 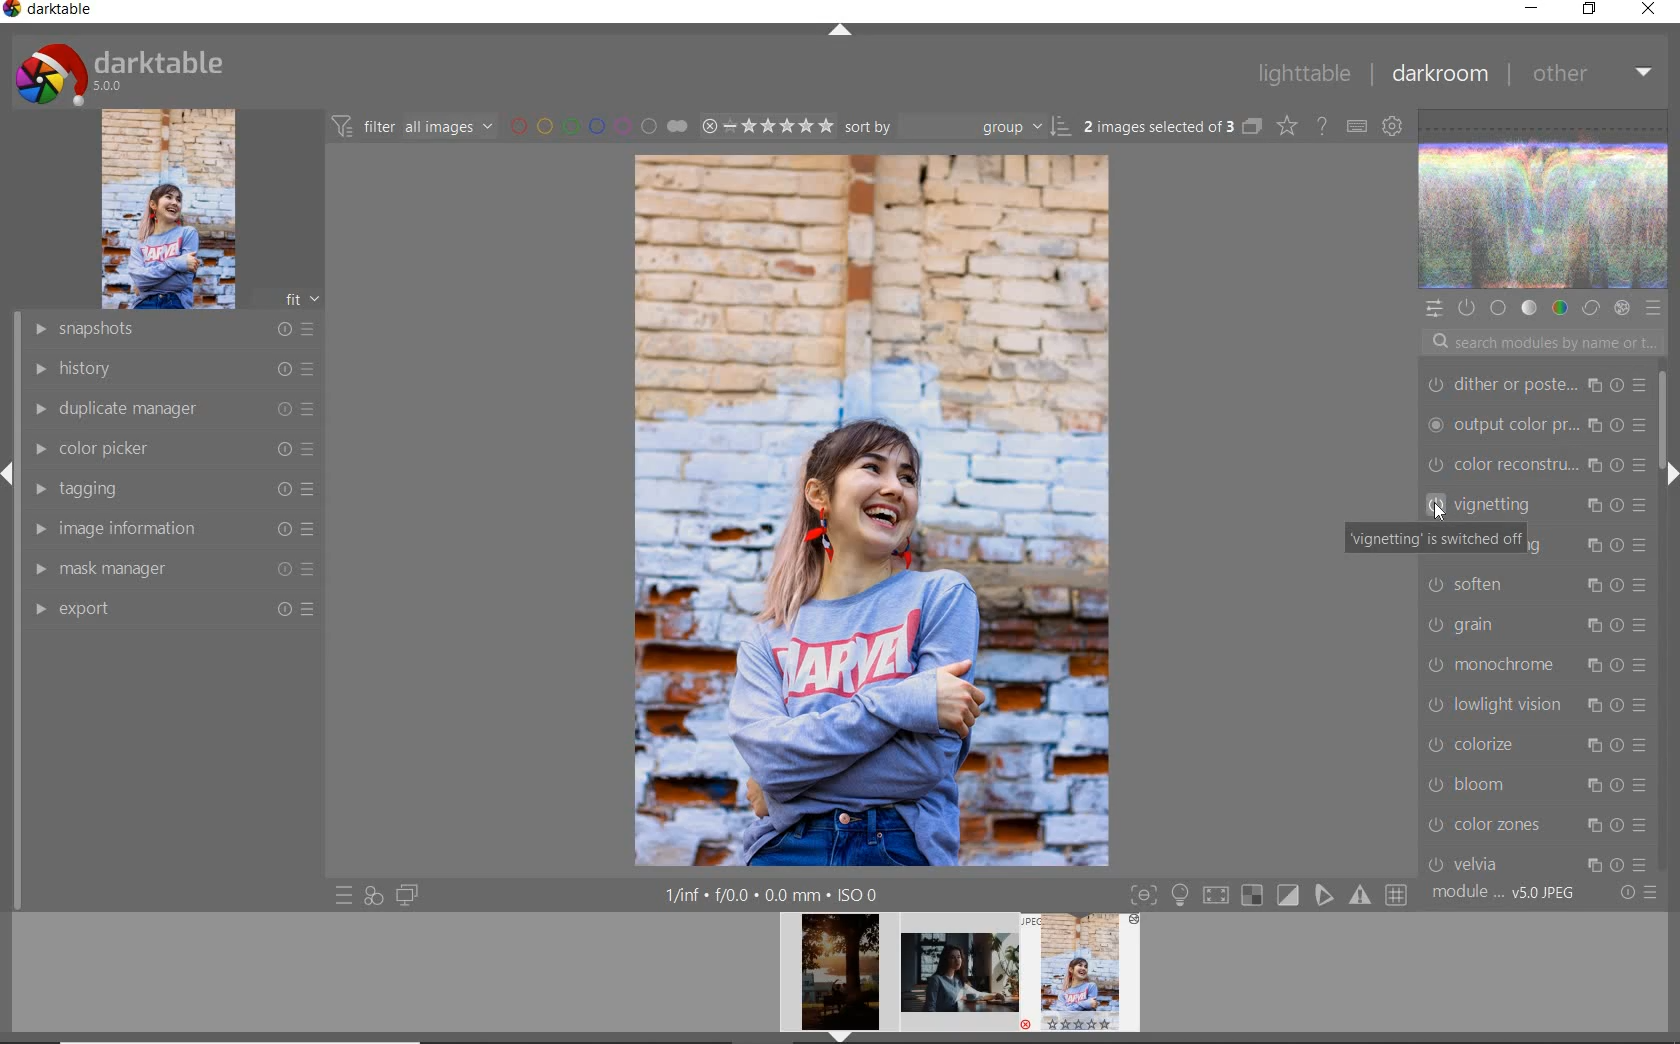 I want to click on LIGHTTABLE, so click(x=1303, y=73).